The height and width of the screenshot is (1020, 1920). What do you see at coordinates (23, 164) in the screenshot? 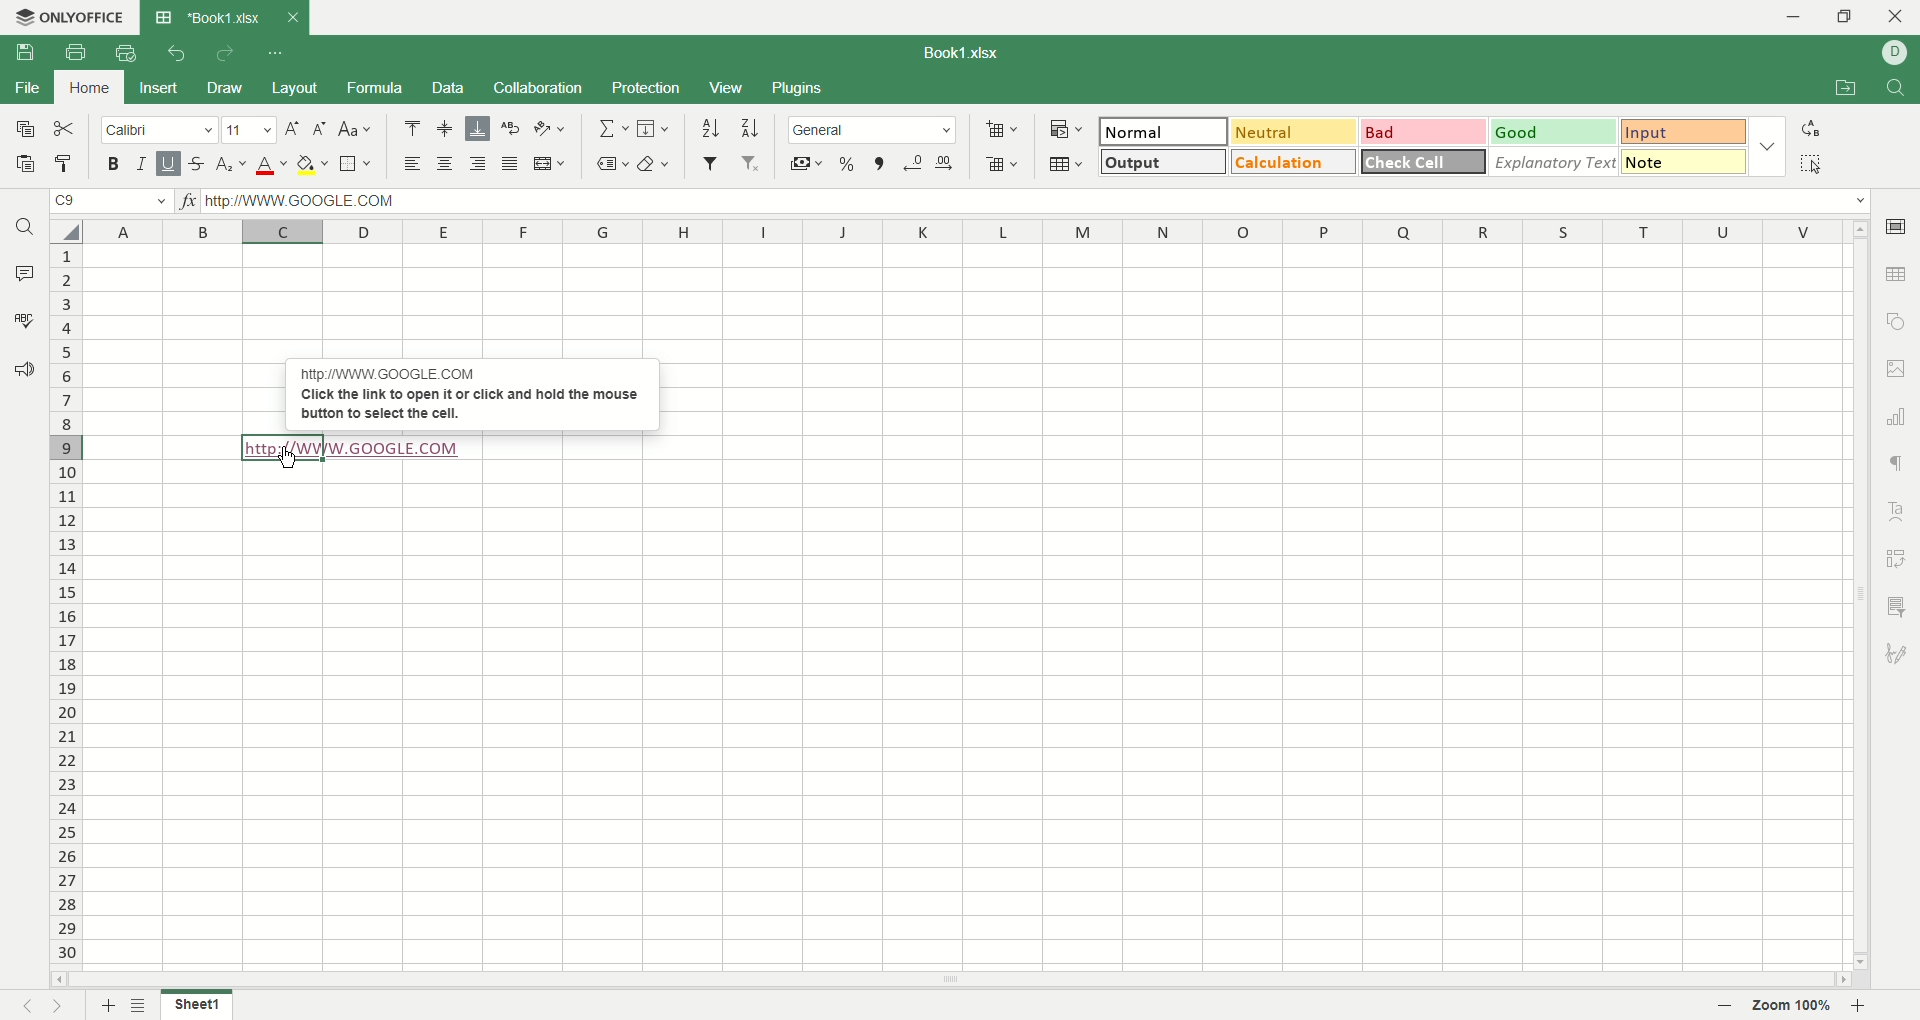
I see `paste` at bounding box center [23, 164].